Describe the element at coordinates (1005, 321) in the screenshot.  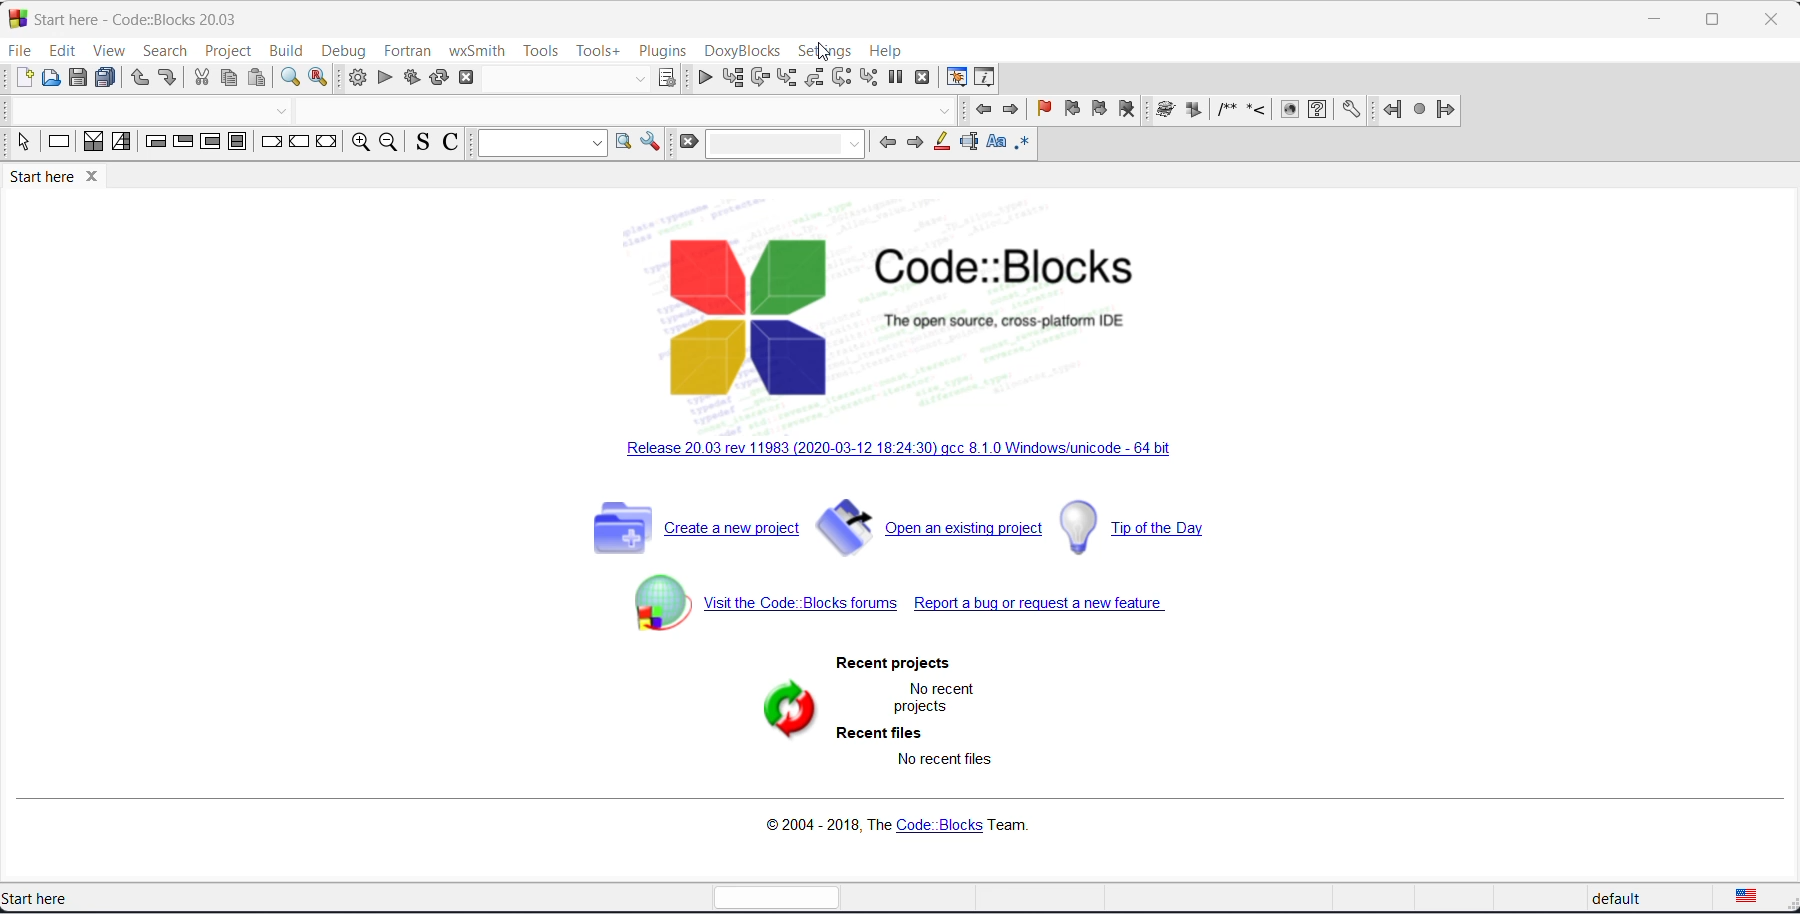
I see `The open source, cross-platform IDE` at that location.